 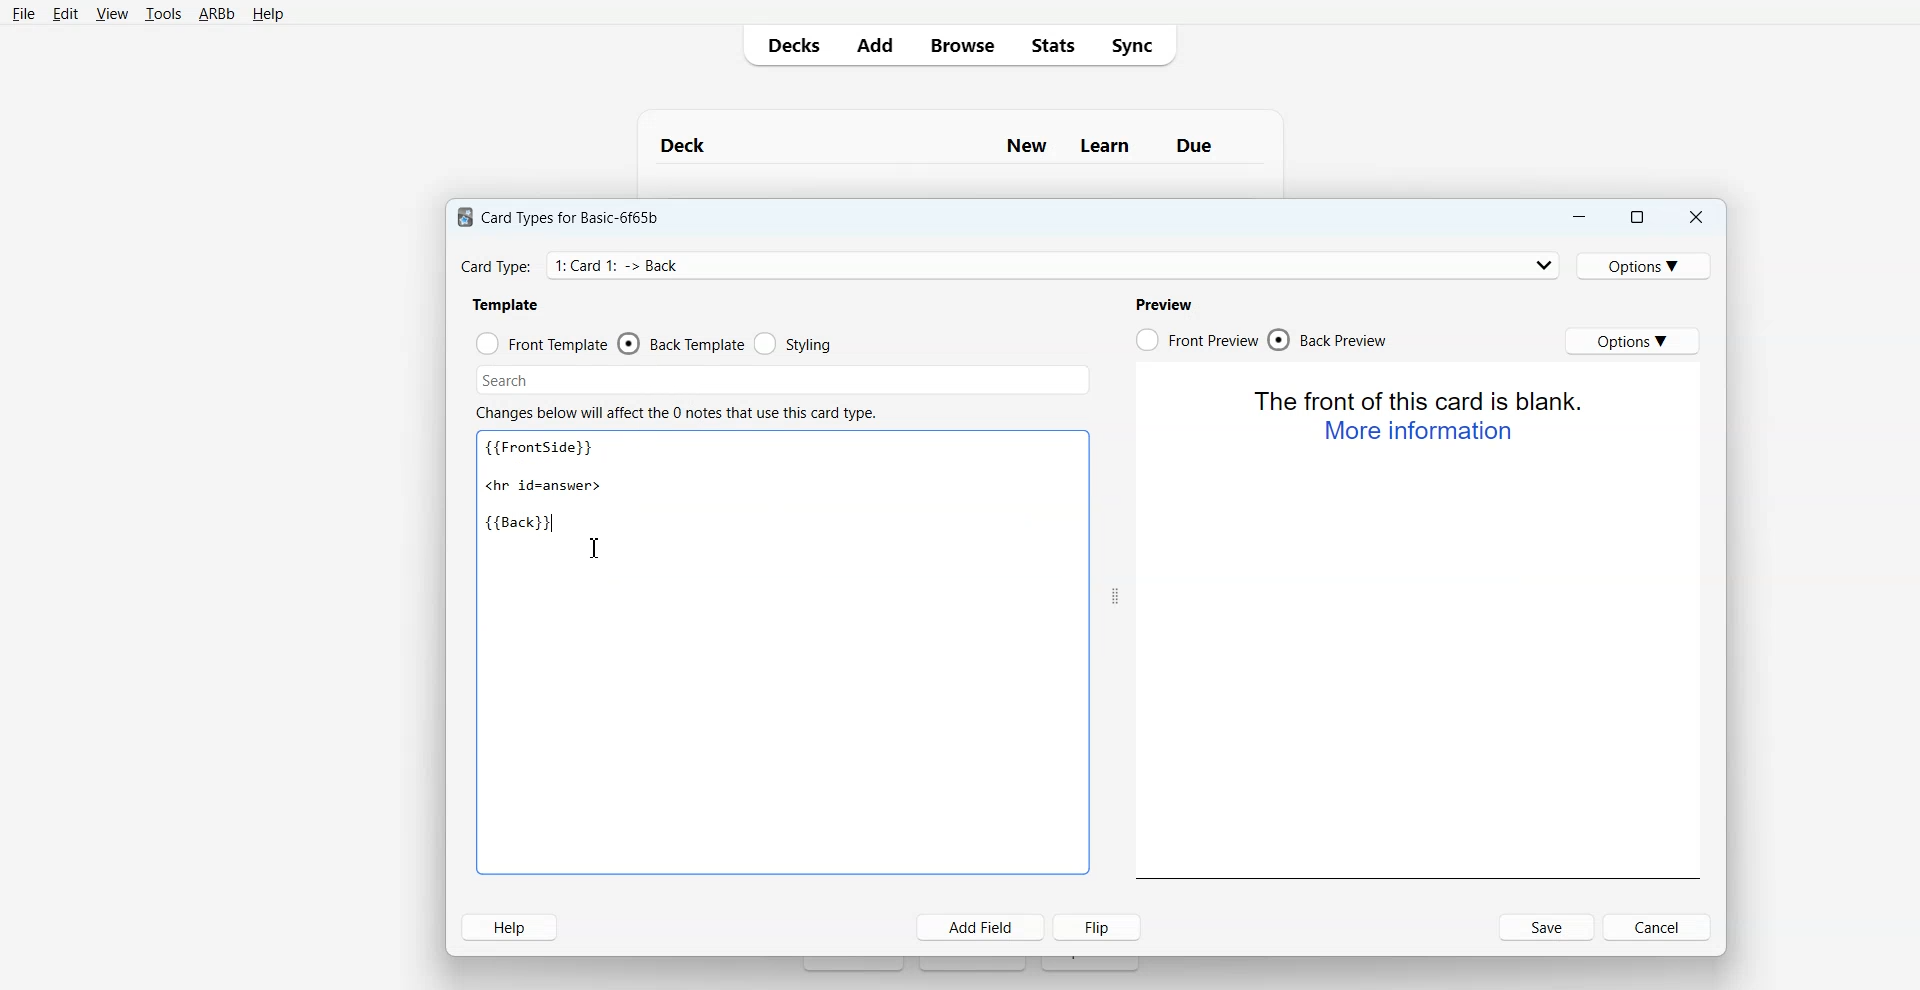 What do you see at coordinates (561, 486) in the screenshot?
I see `Text 1` at bounding box center [561, 486].